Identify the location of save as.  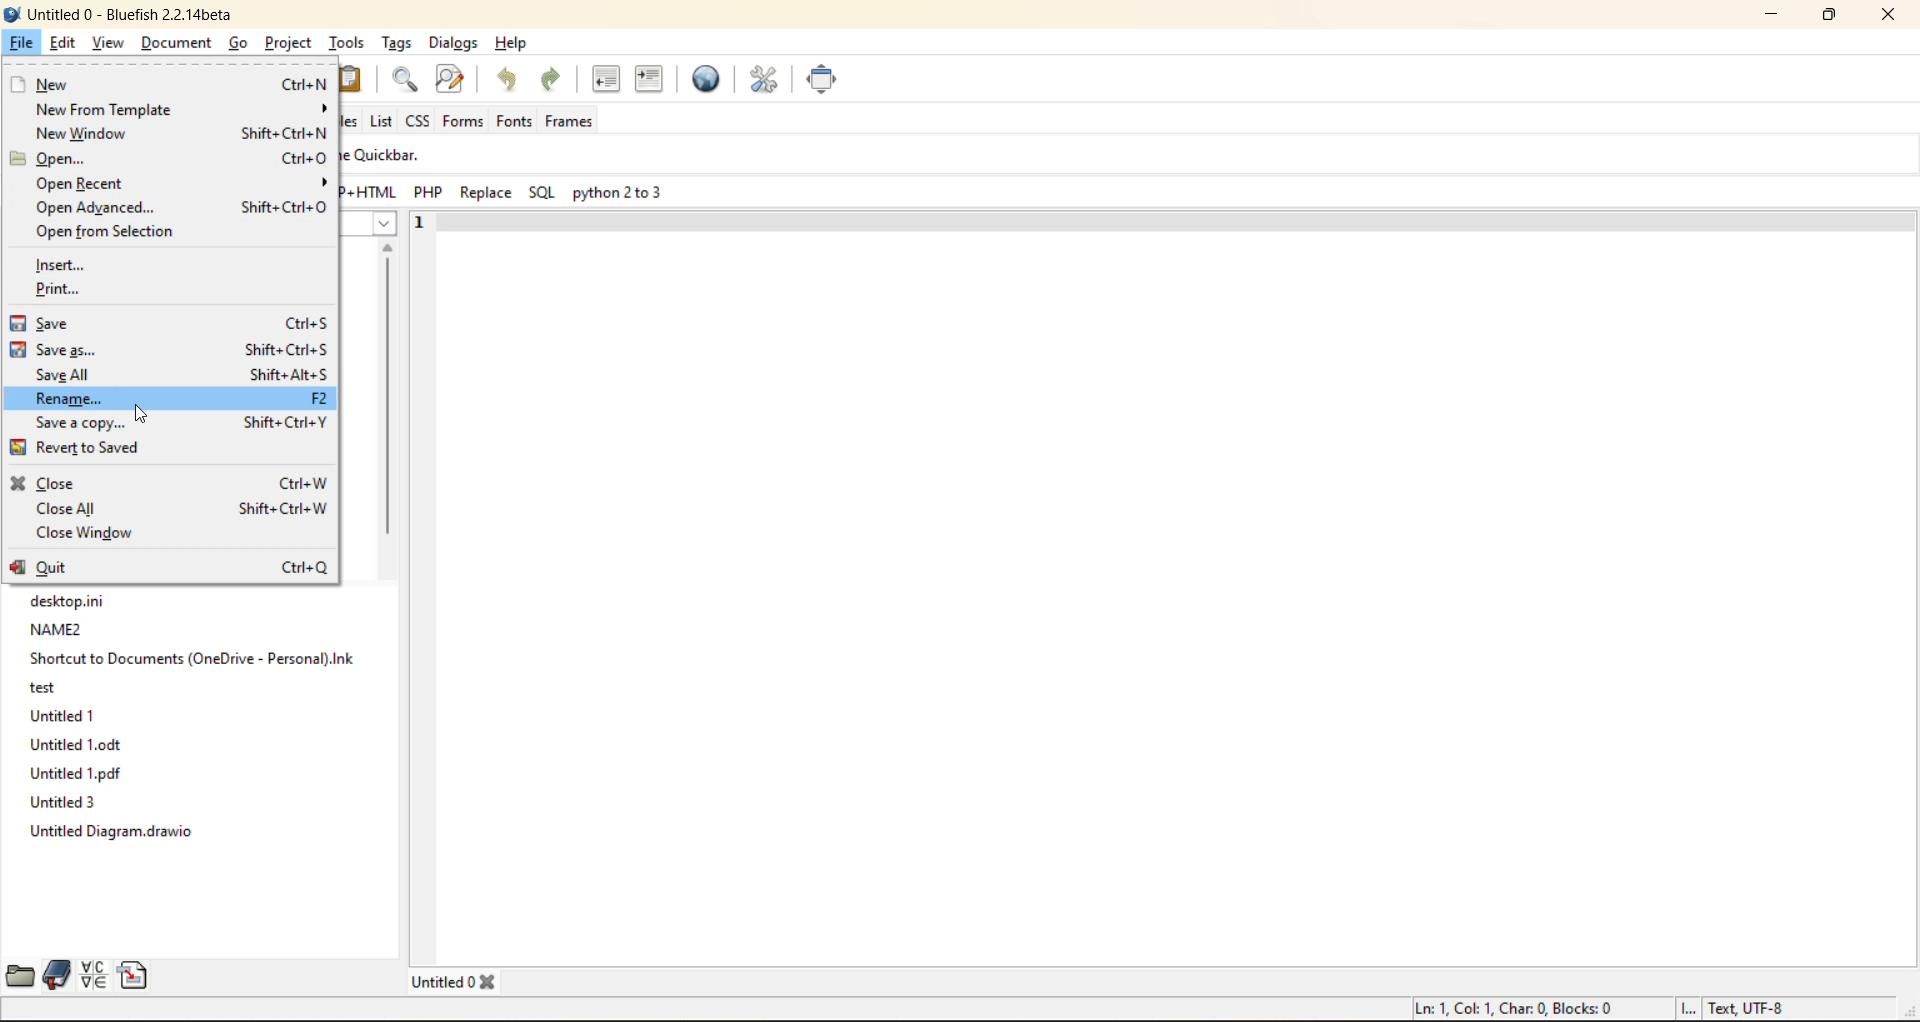
(71, 348).